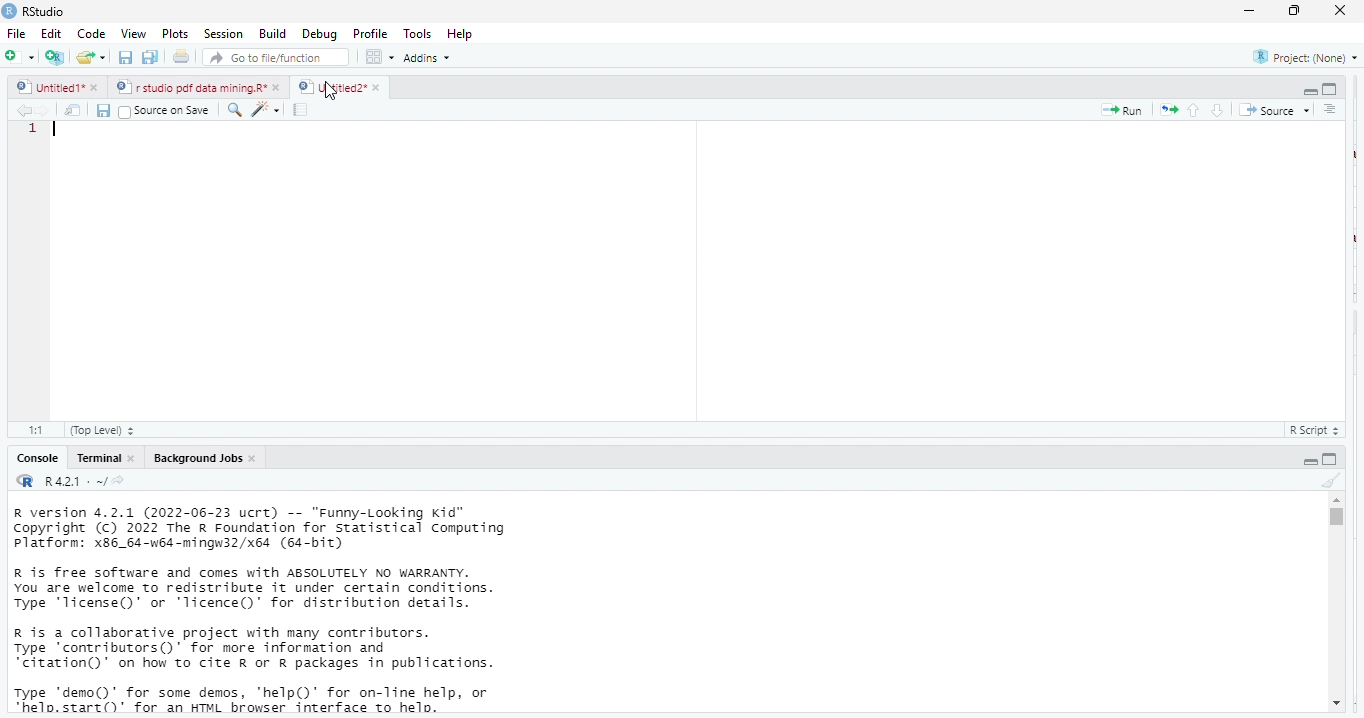  I want to click on rs studio pdf data mining r, so click(190, 88).